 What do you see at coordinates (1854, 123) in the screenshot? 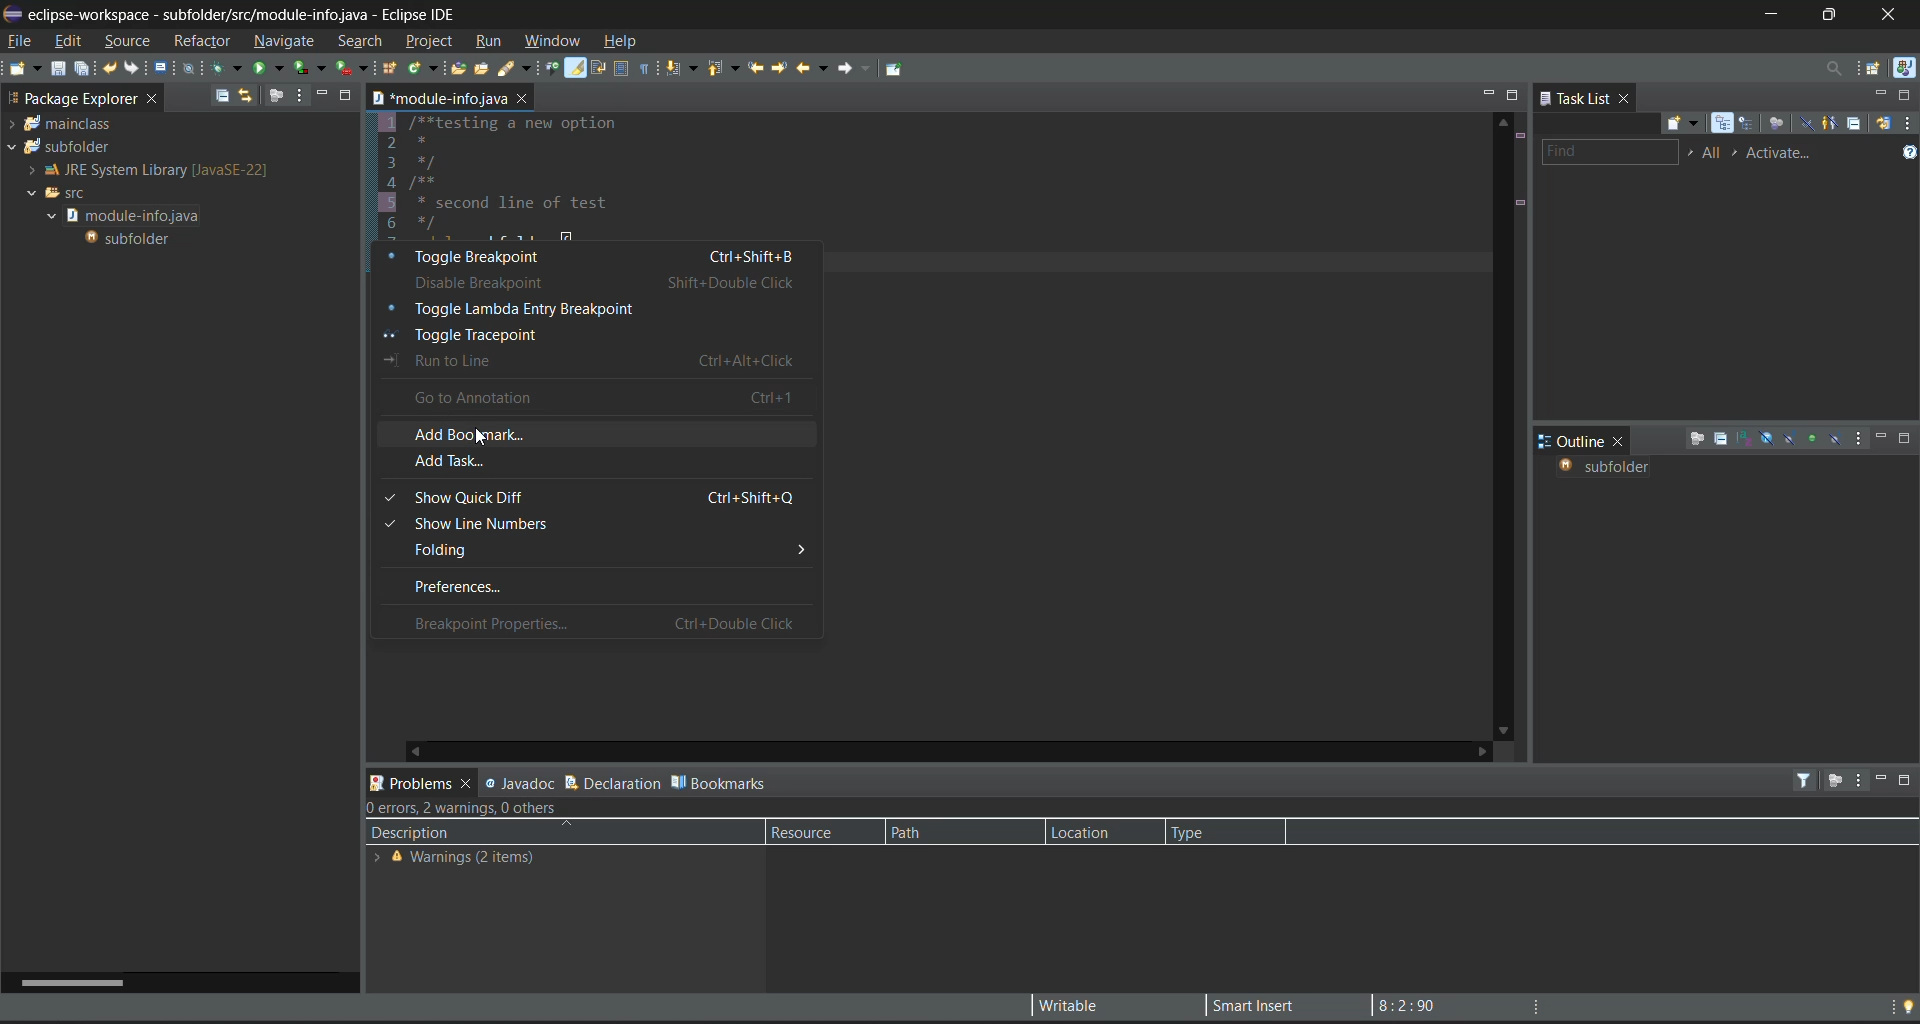
I see `collapse all` at bounding box center [1854, 123].